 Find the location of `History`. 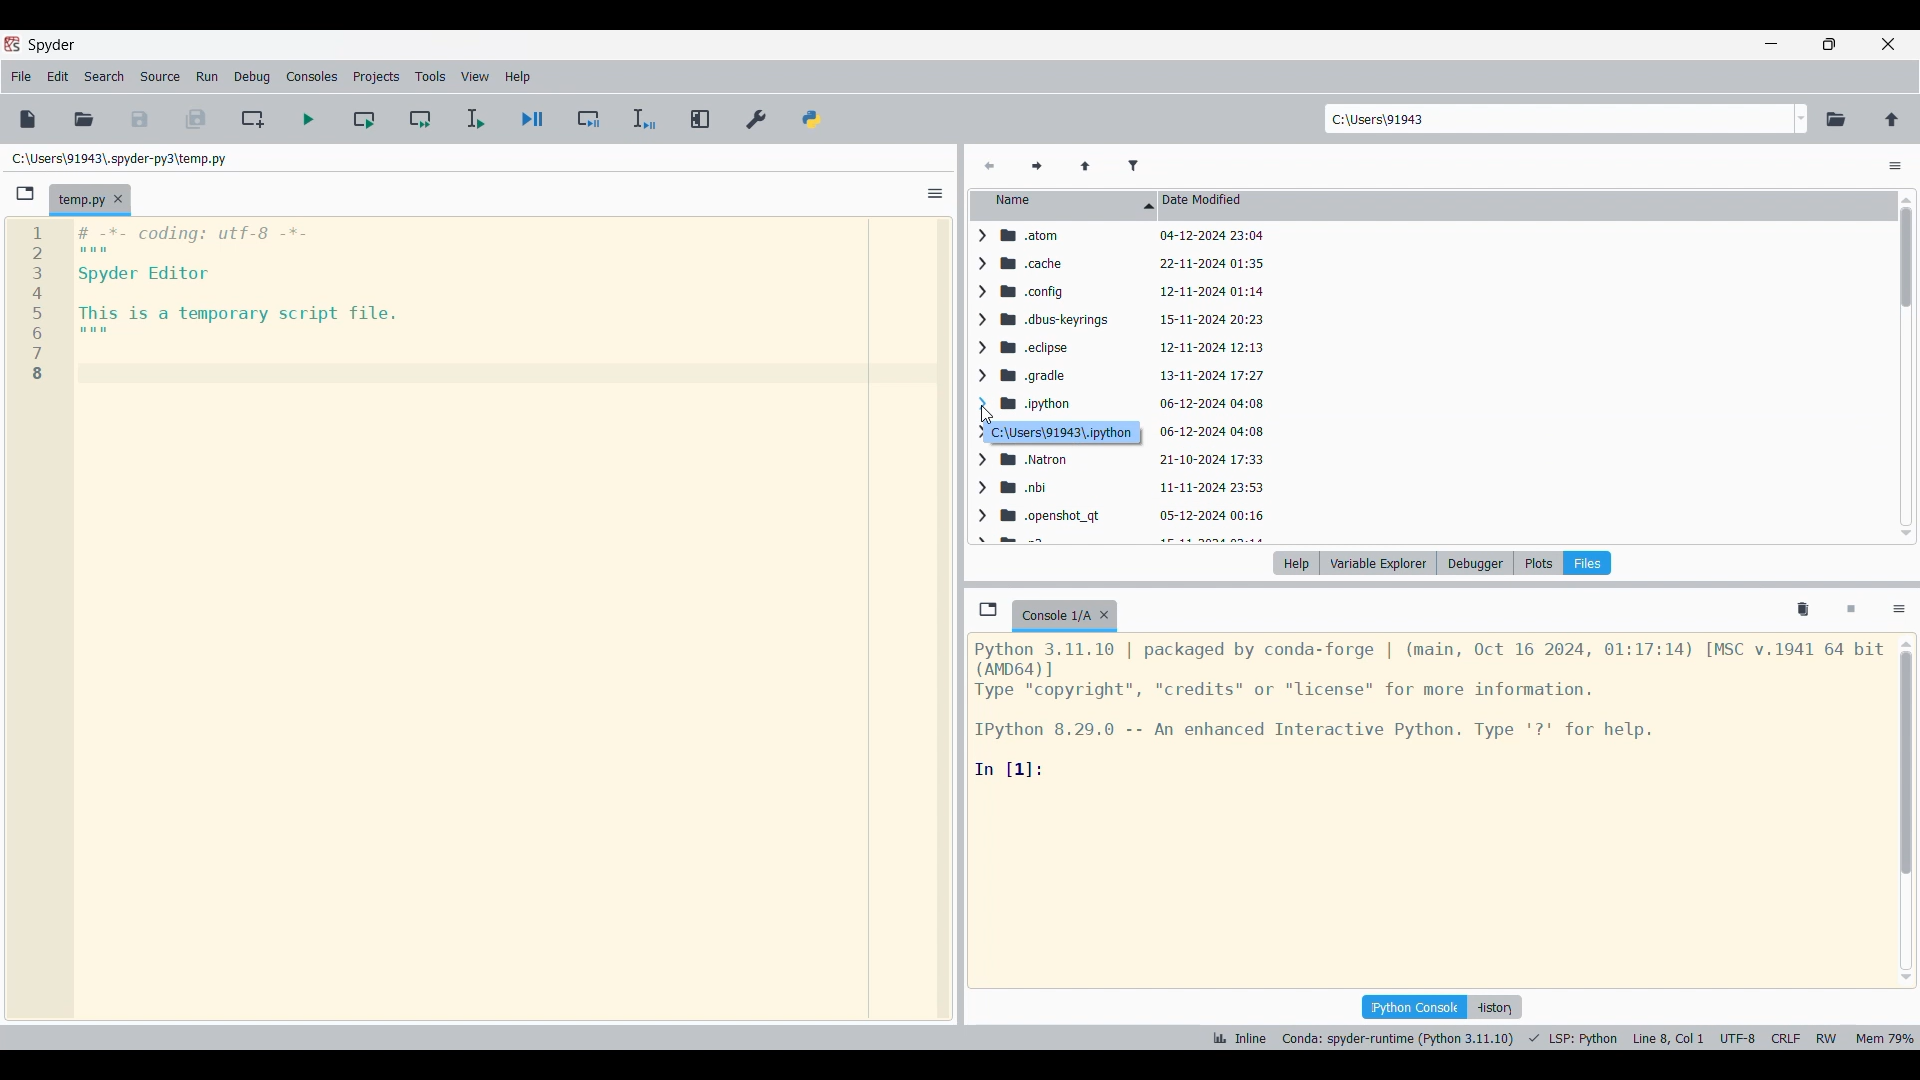

History is located at coordinates (1494, 1007).